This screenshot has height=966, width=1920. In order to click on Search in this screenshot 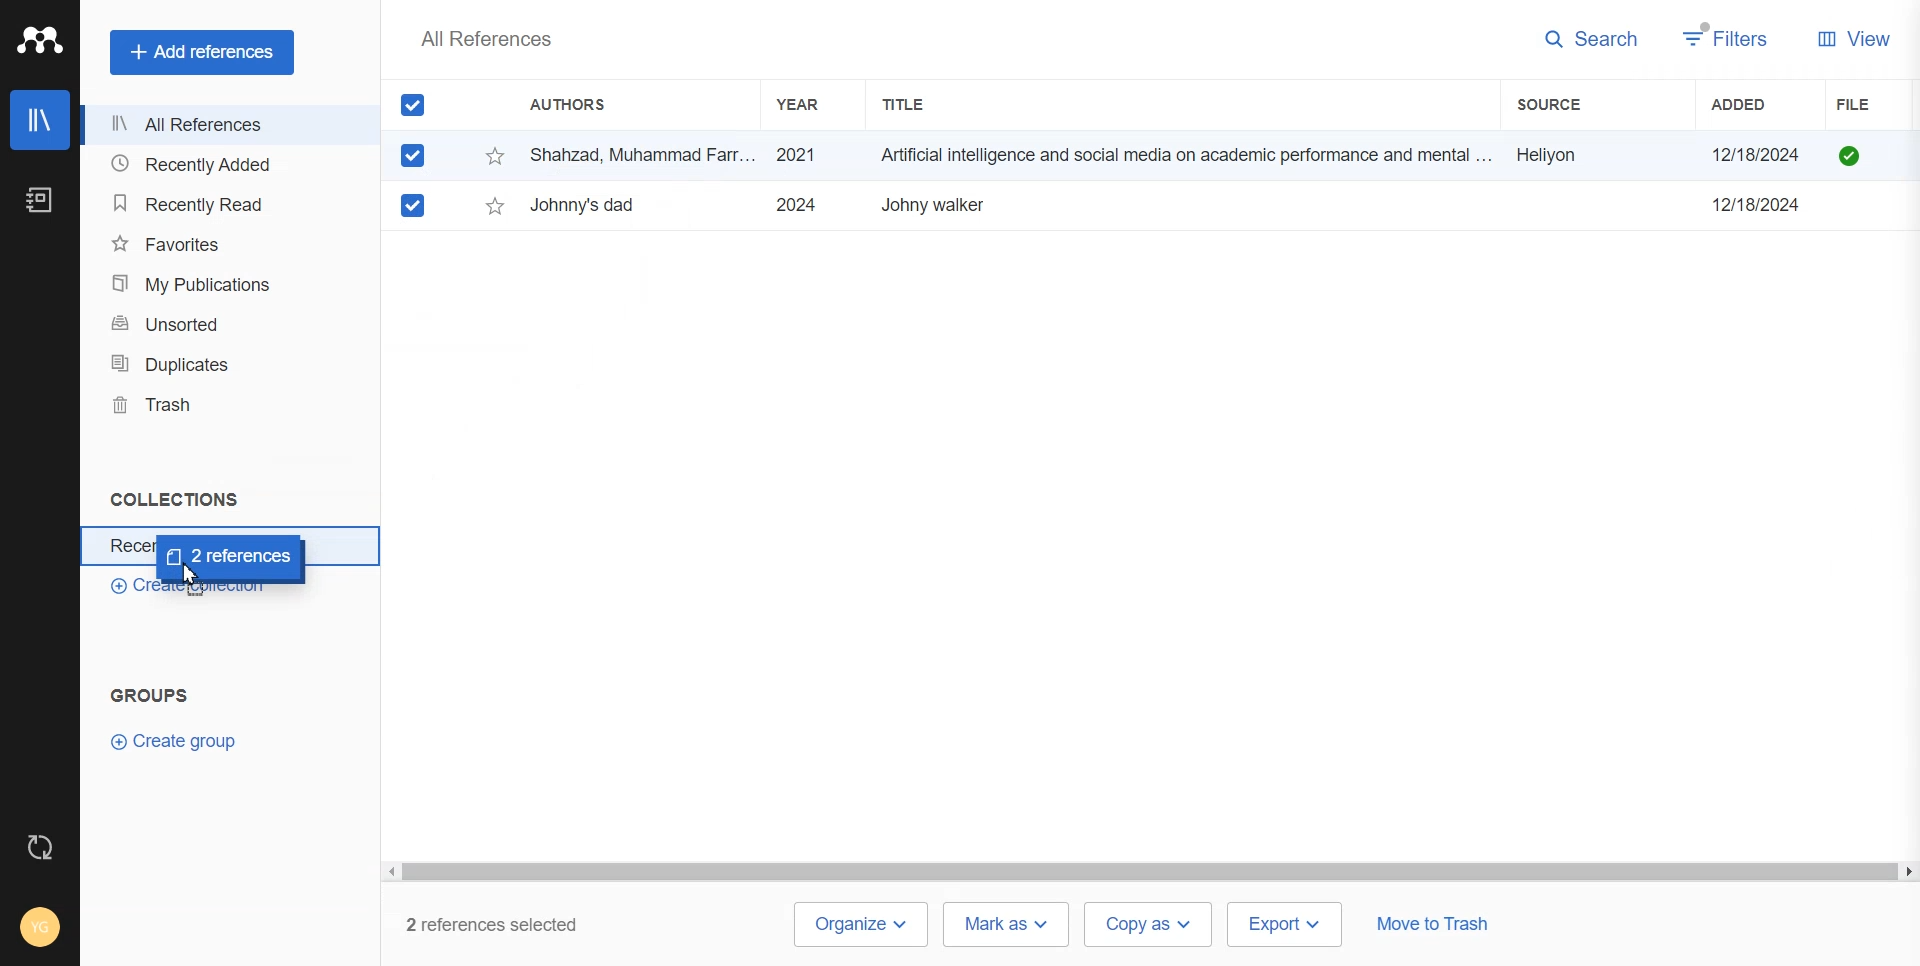, I will do `click(1592, 40)`.